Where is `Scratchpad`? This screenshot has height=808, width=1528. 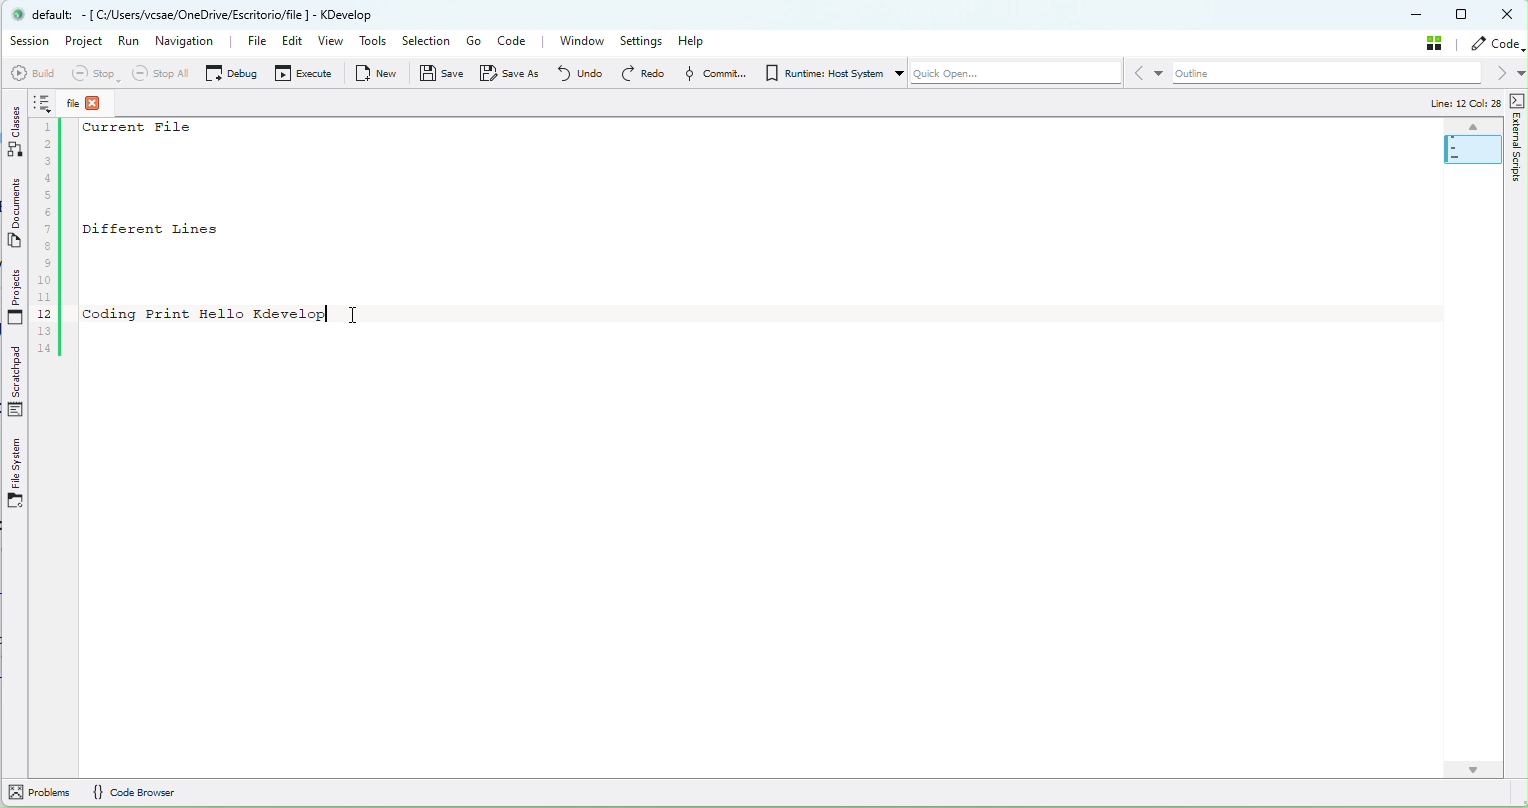 Scratchpad is located at coordinates (18, 383).